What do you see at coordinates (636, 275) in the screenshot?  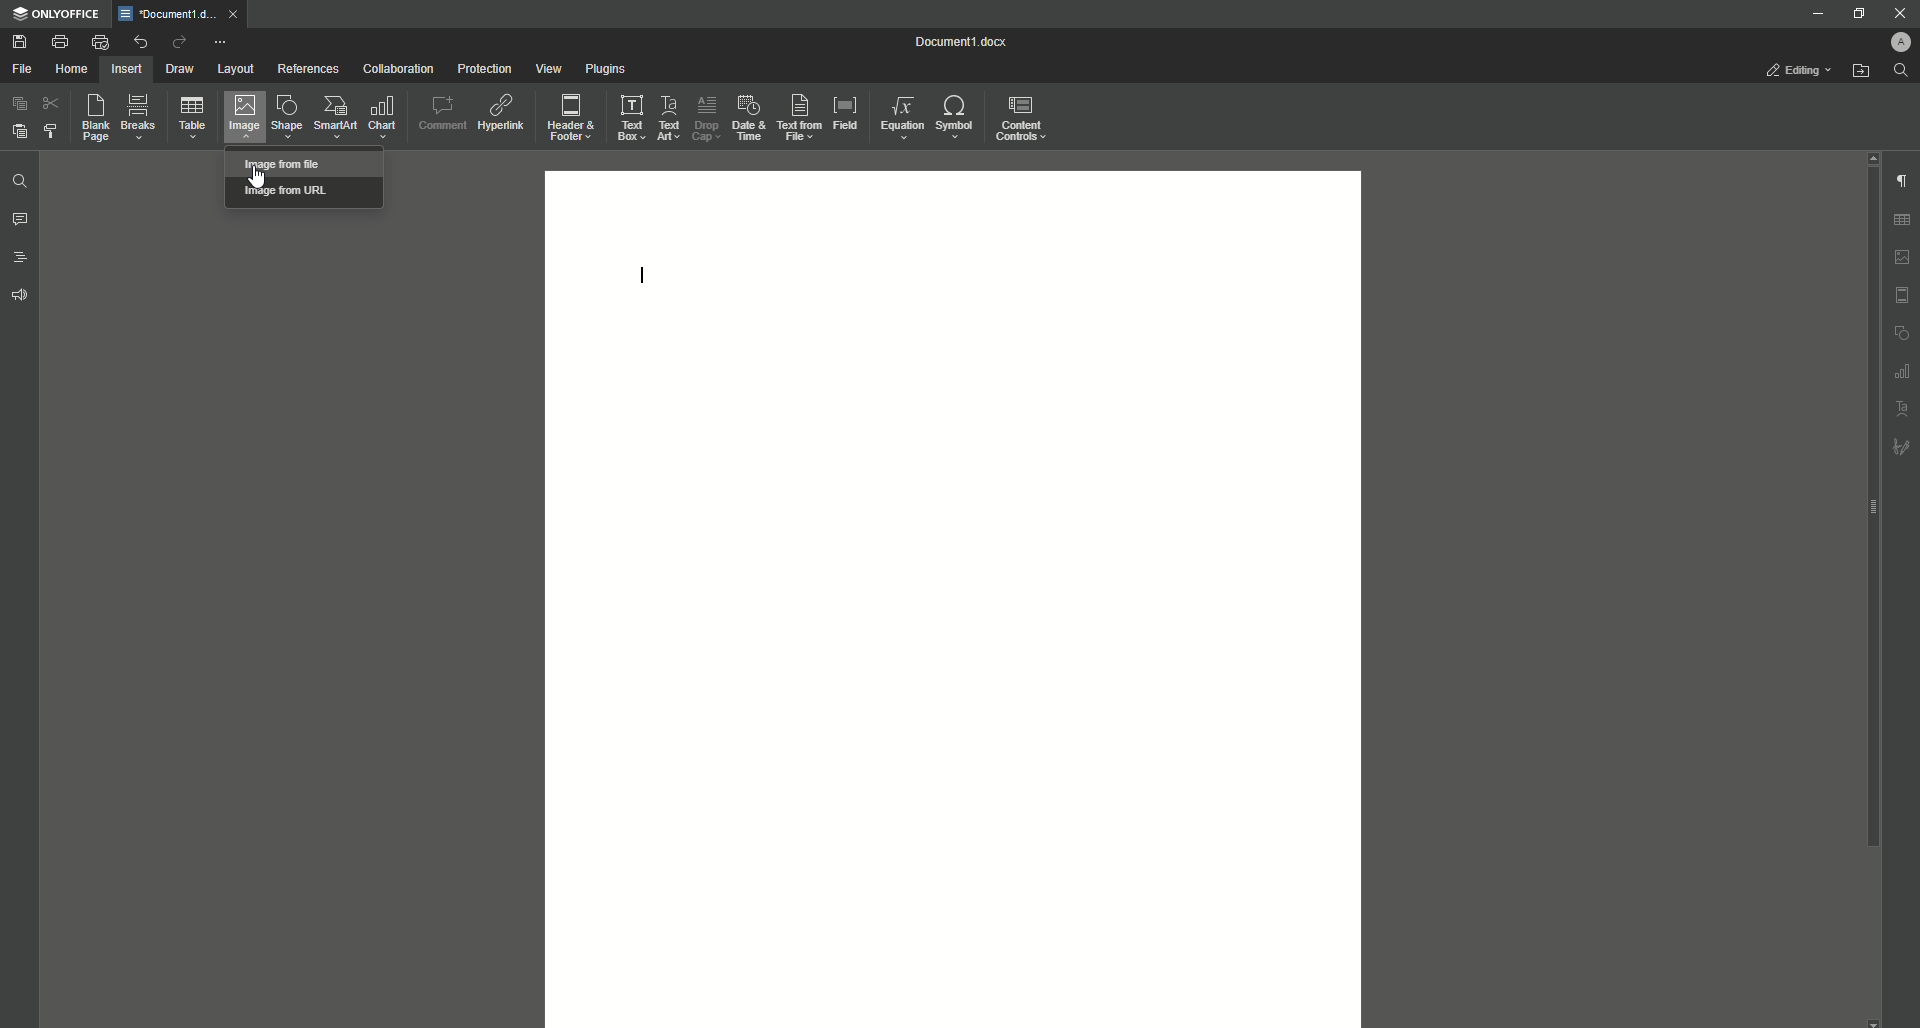 I see `Text Line` at bounding box center [636, 275].